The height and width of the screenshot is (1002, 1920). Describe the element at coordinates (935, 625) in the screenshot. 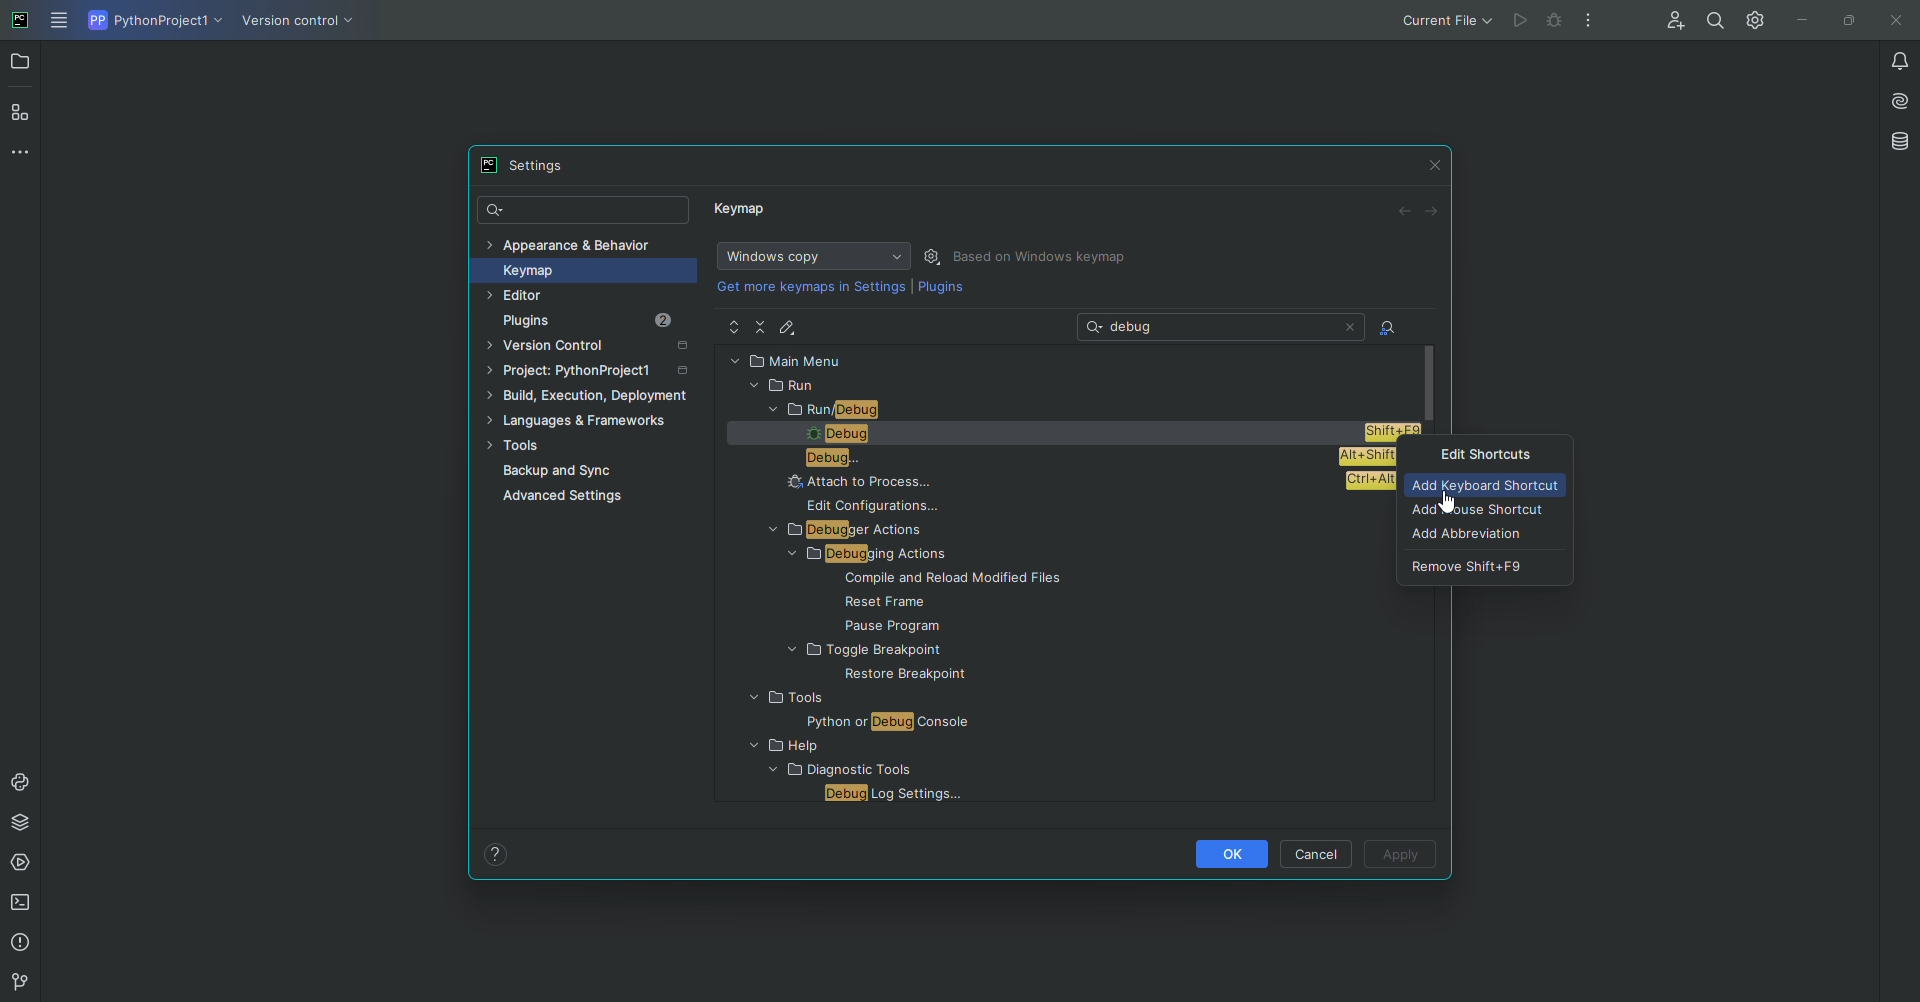

I see `FILE NAME` at that location.